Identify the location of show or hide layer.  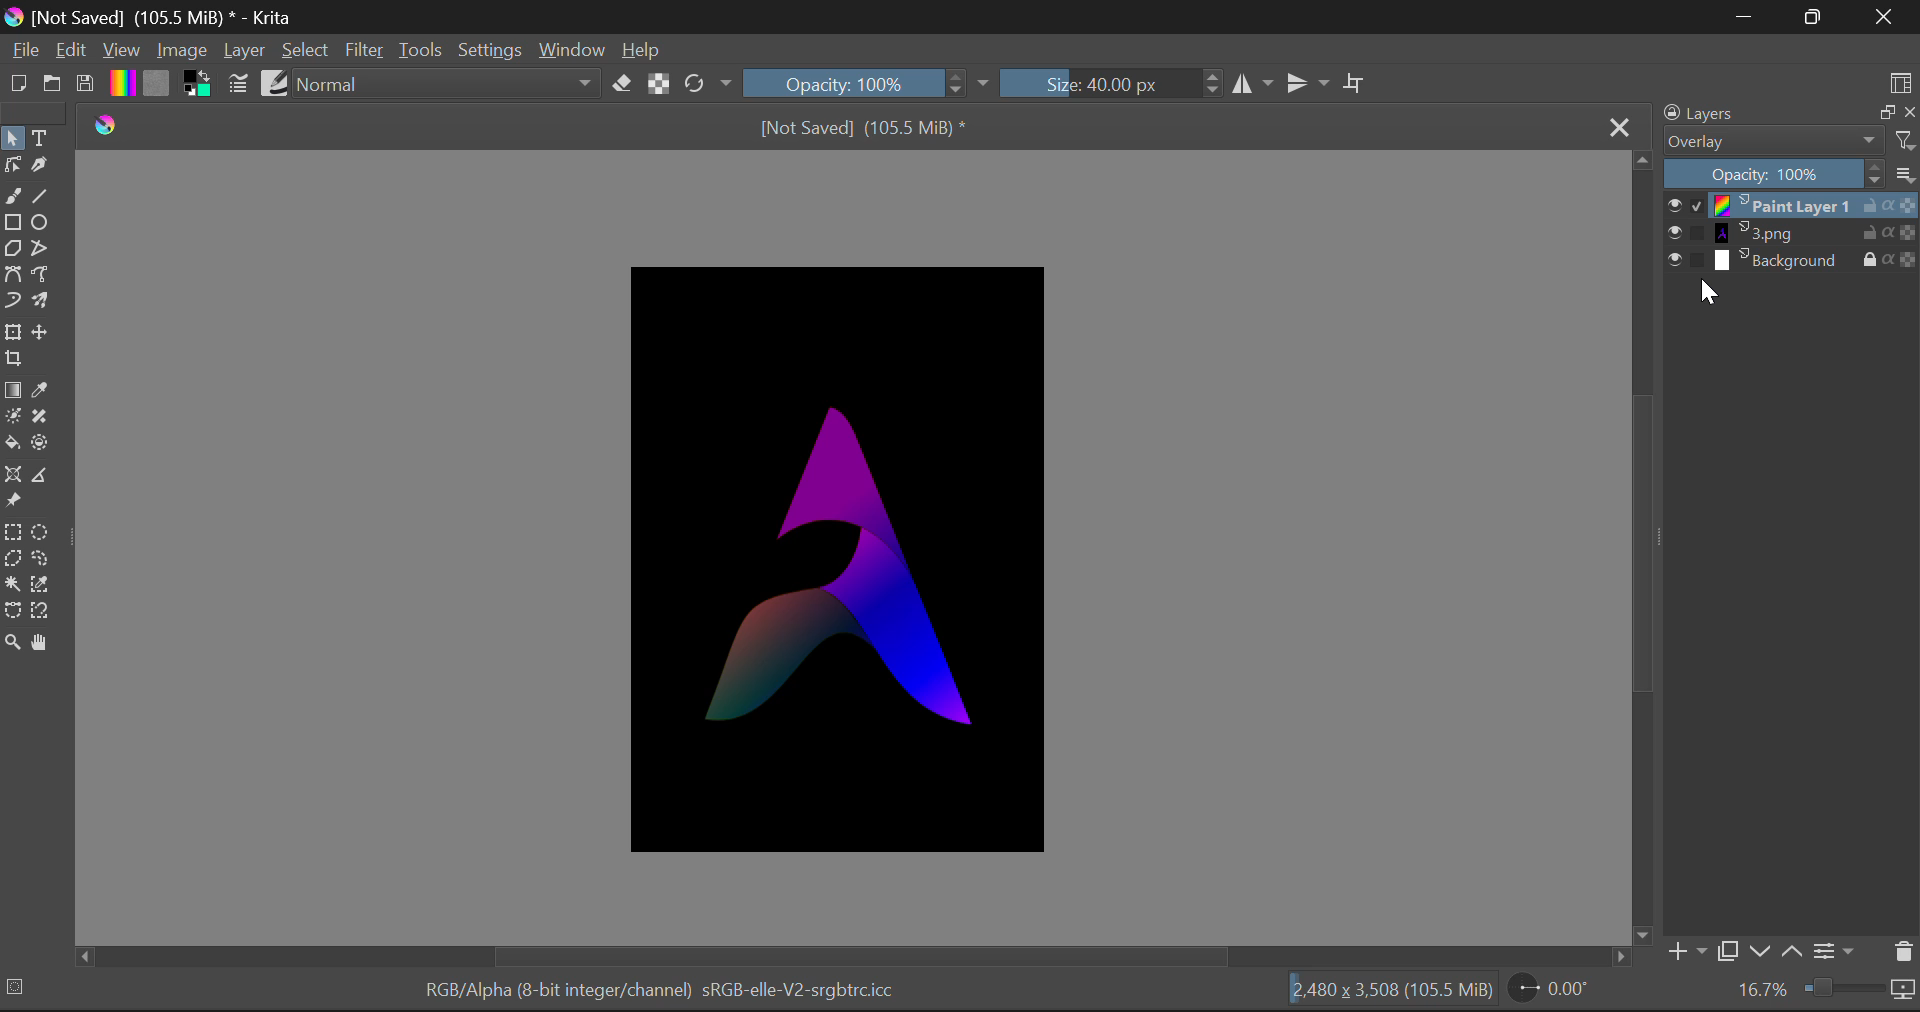
(1688, 260).